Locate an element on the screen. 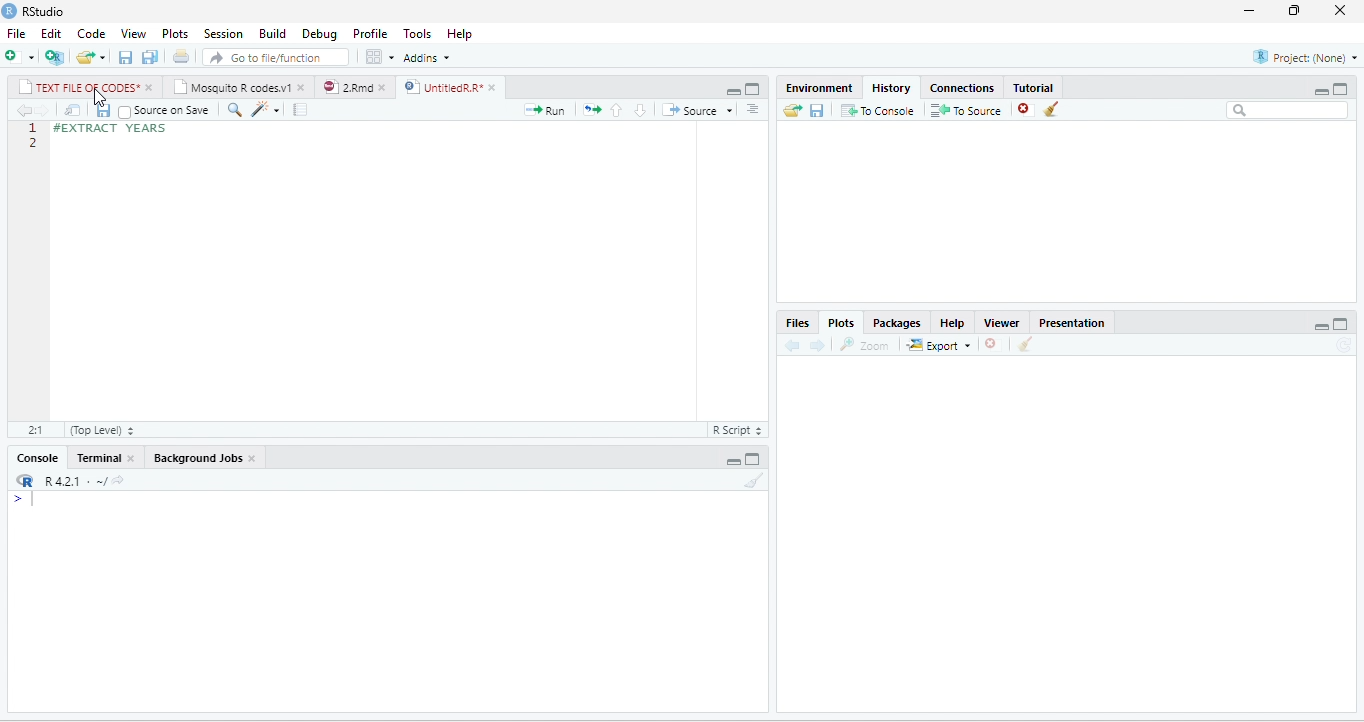 Image resolution: width=1364 pixels, height=722 pixels. back is located at coordinates (792, 344).